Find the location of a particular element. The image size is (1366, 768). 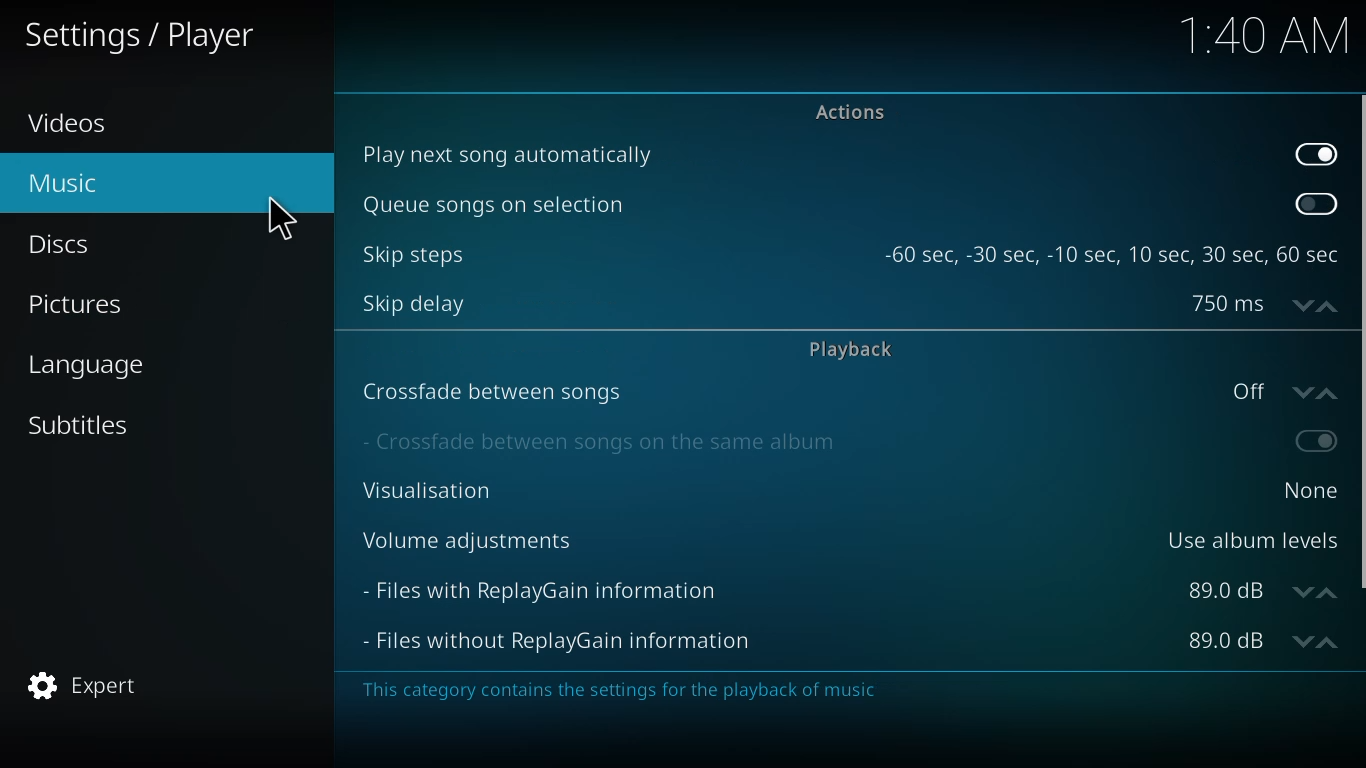

videos is located at coordinates (75, 122).